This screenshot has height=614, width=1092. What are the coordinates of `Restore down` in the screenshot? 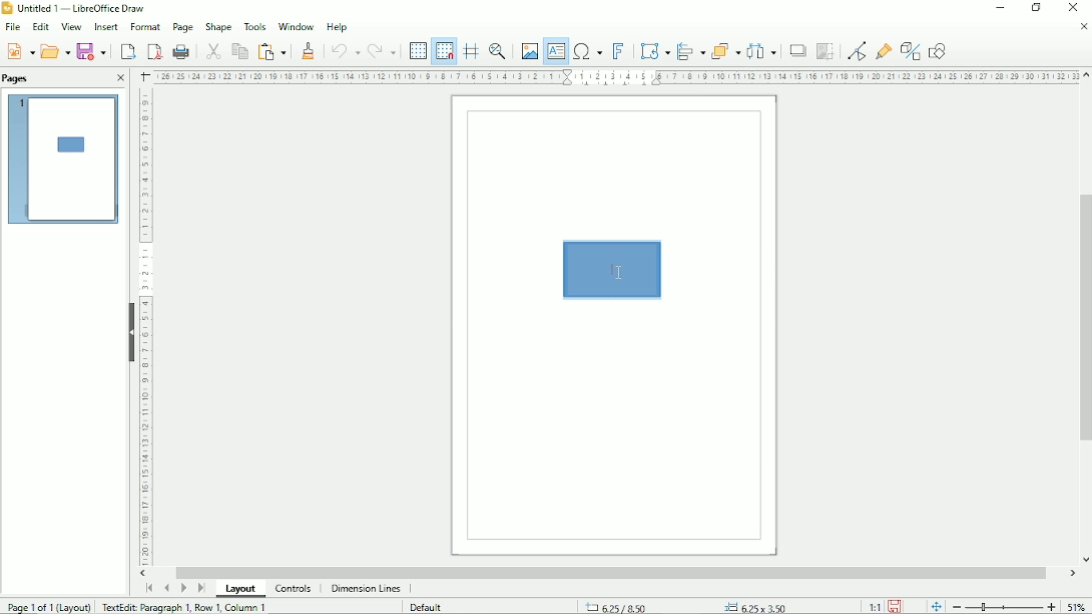 It's located at (1037, 8).